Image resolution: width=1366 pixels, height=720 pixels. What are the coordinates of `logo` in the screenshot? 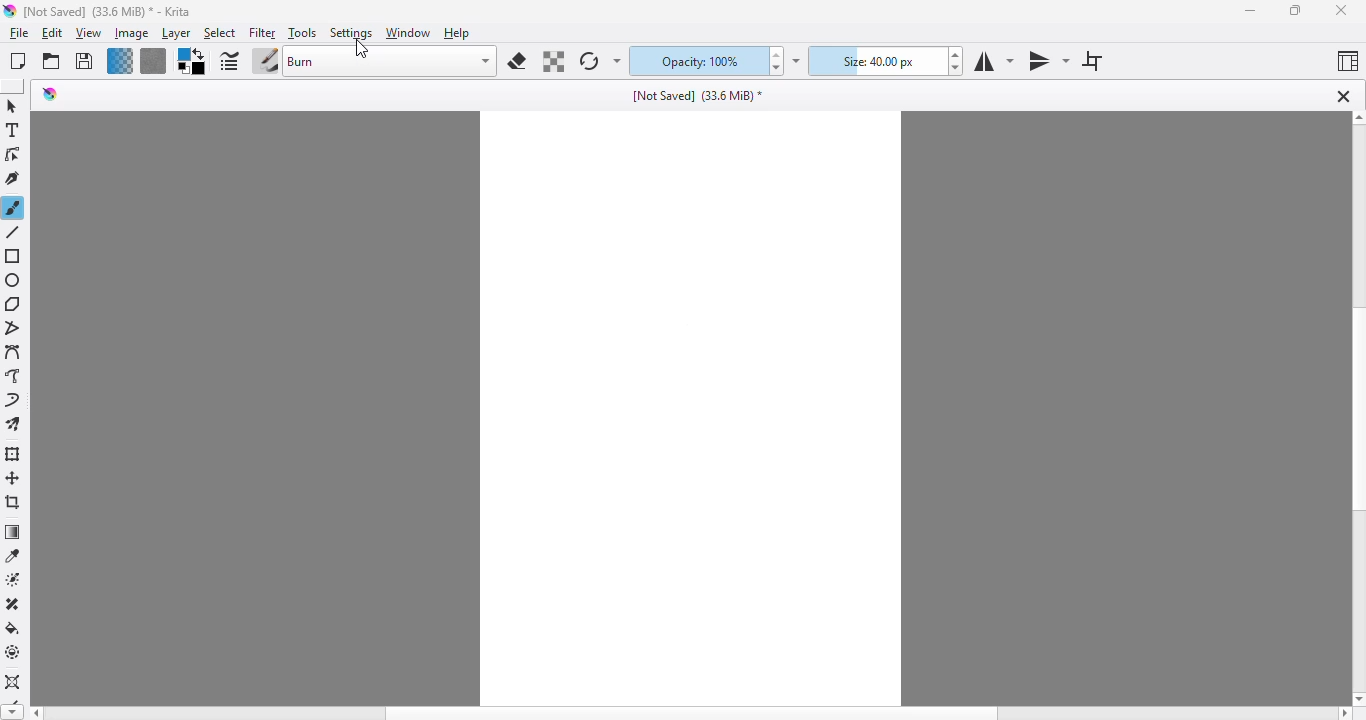 It's located at (50, 93).